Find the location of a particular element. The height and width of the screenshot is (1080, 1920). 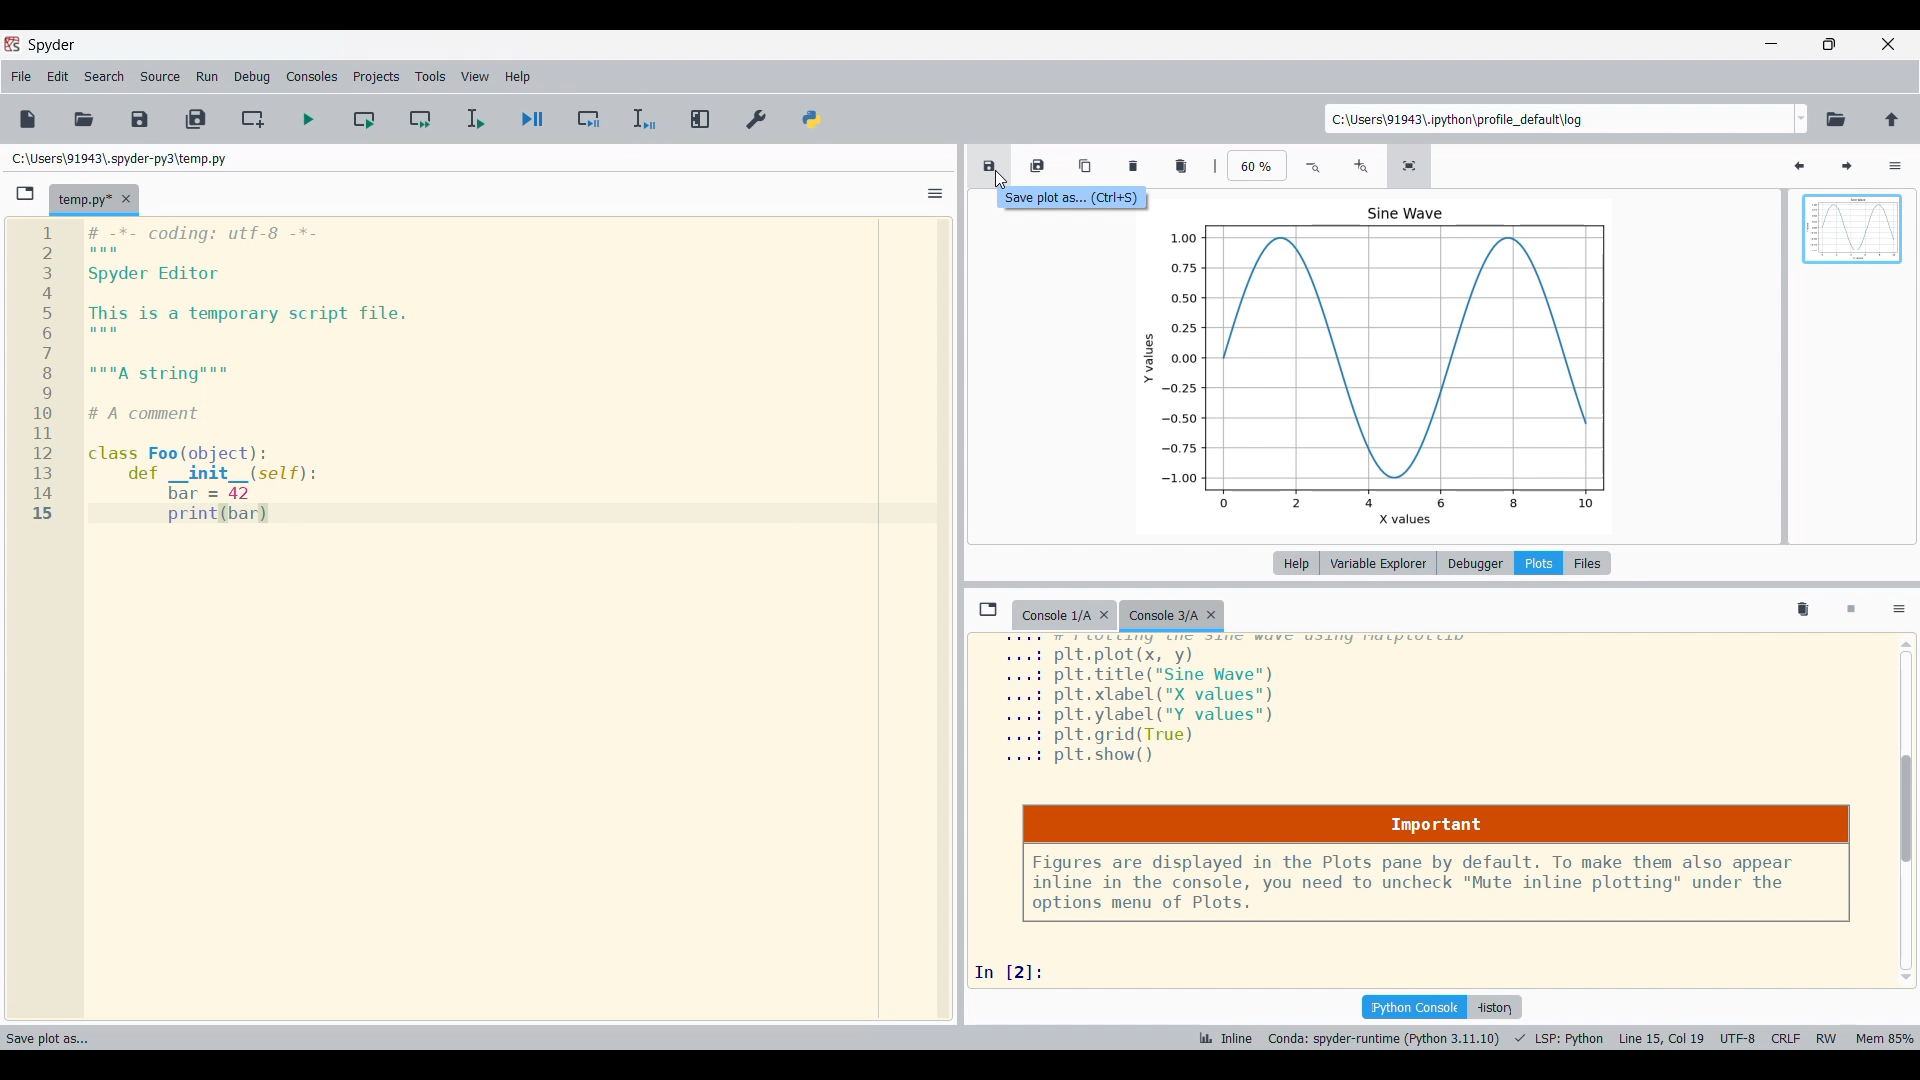

Close tab is located at coordinates (126, 199).